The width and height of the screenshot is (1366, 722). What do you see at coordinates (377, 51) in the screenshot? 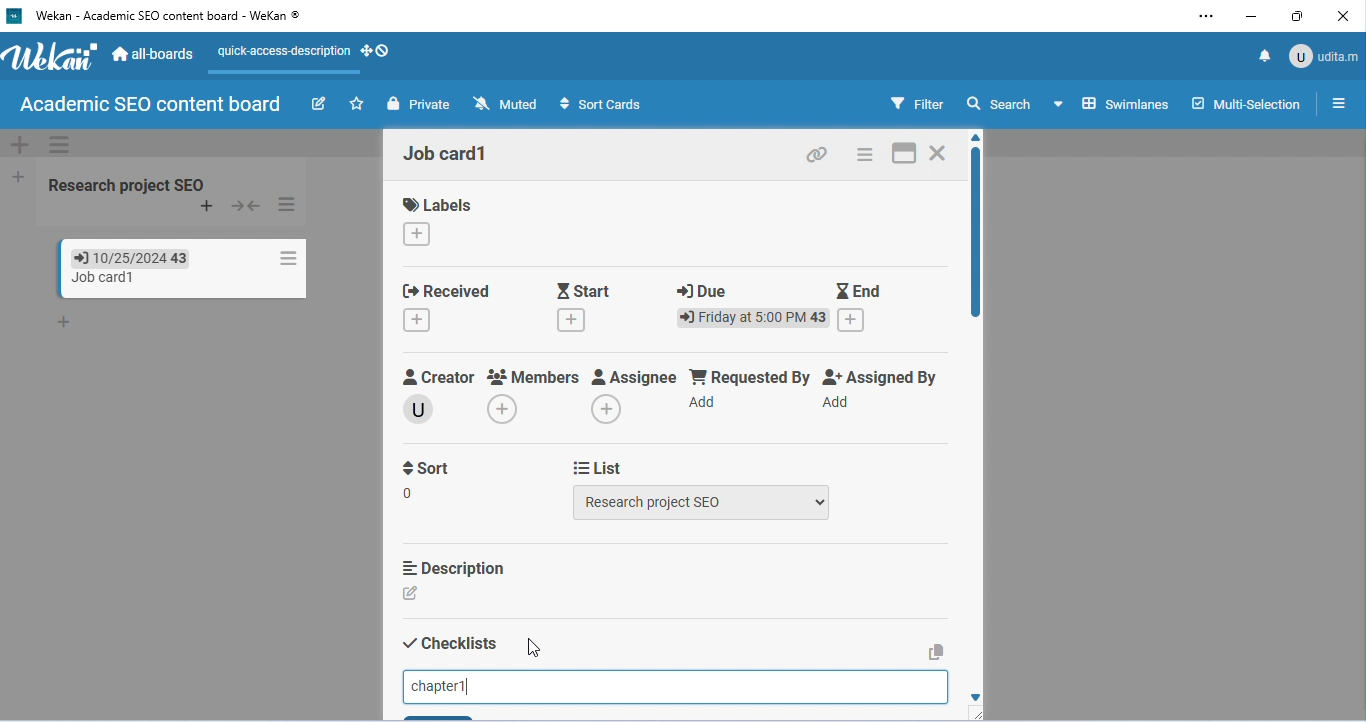
I see `how desktop drag handles` at bounding box center [377, 51].